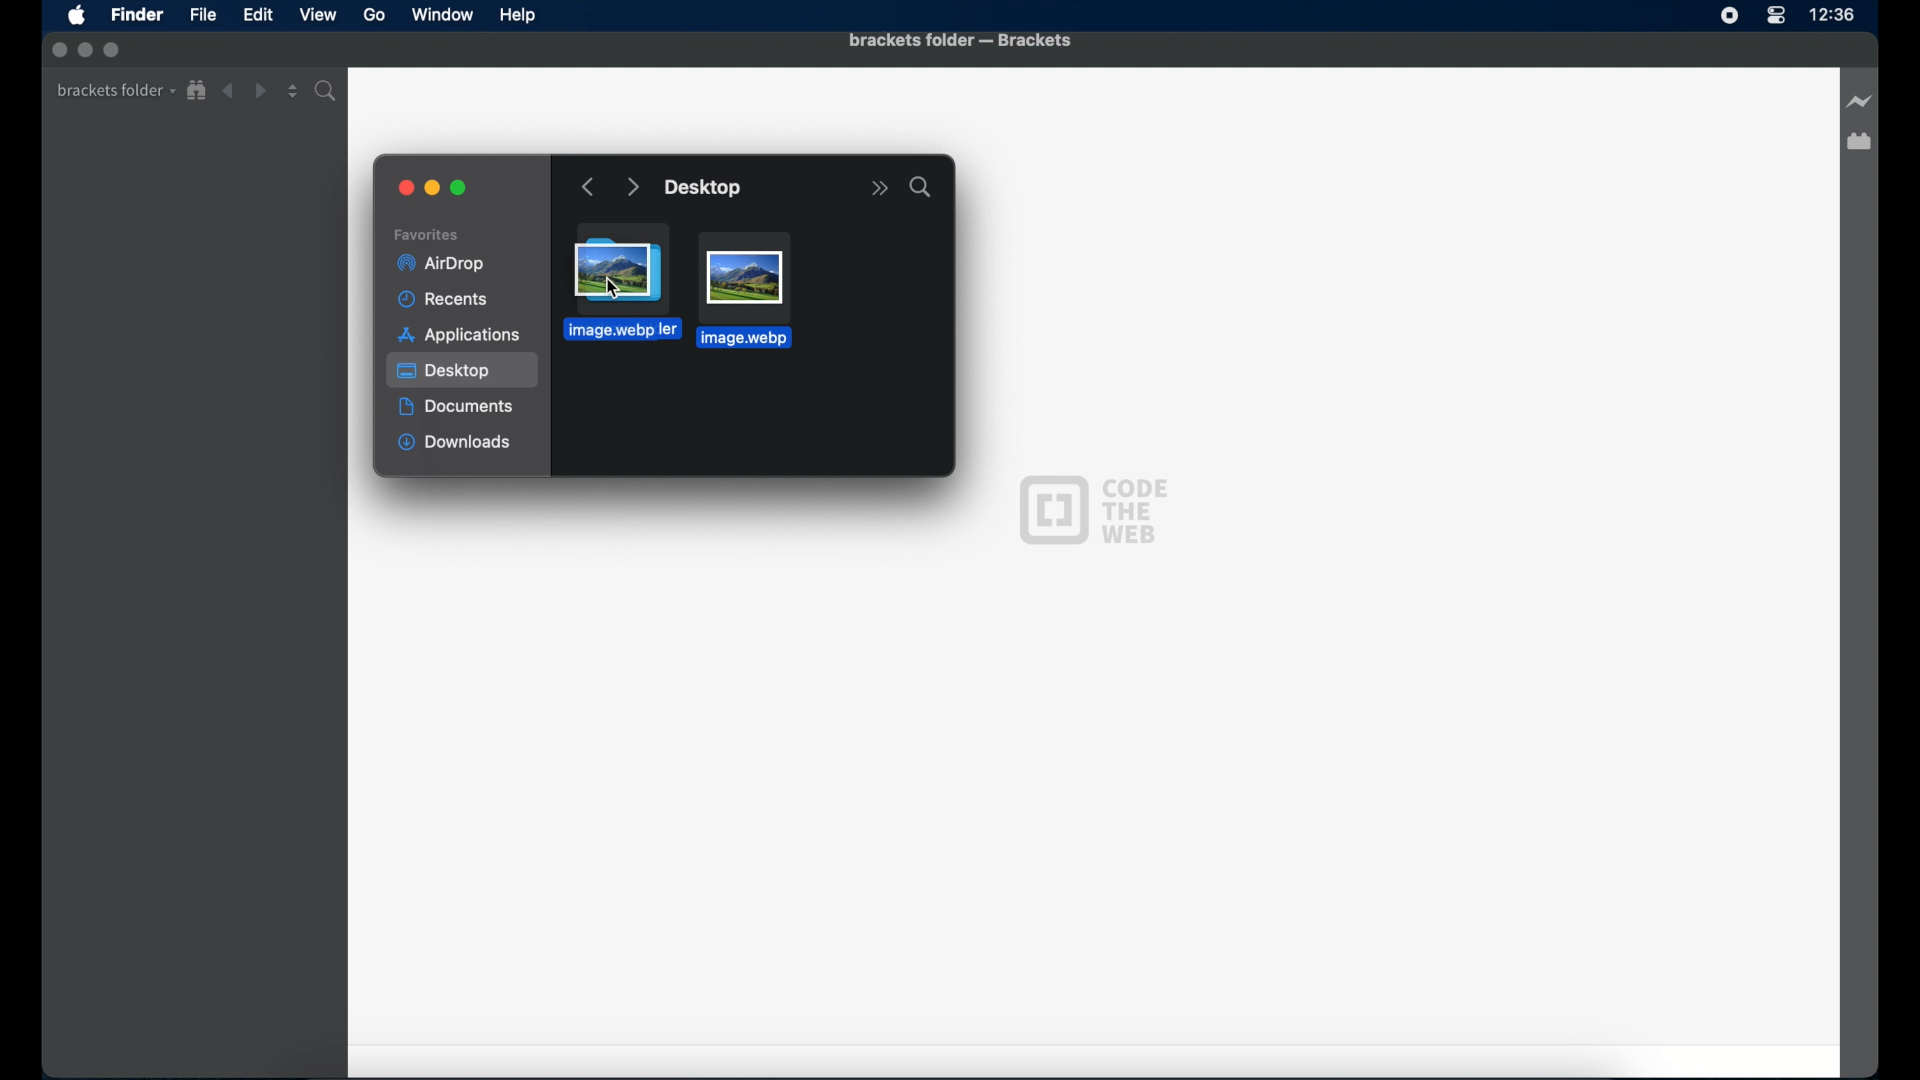  I want to click on brackets folder, so click(116, 91).